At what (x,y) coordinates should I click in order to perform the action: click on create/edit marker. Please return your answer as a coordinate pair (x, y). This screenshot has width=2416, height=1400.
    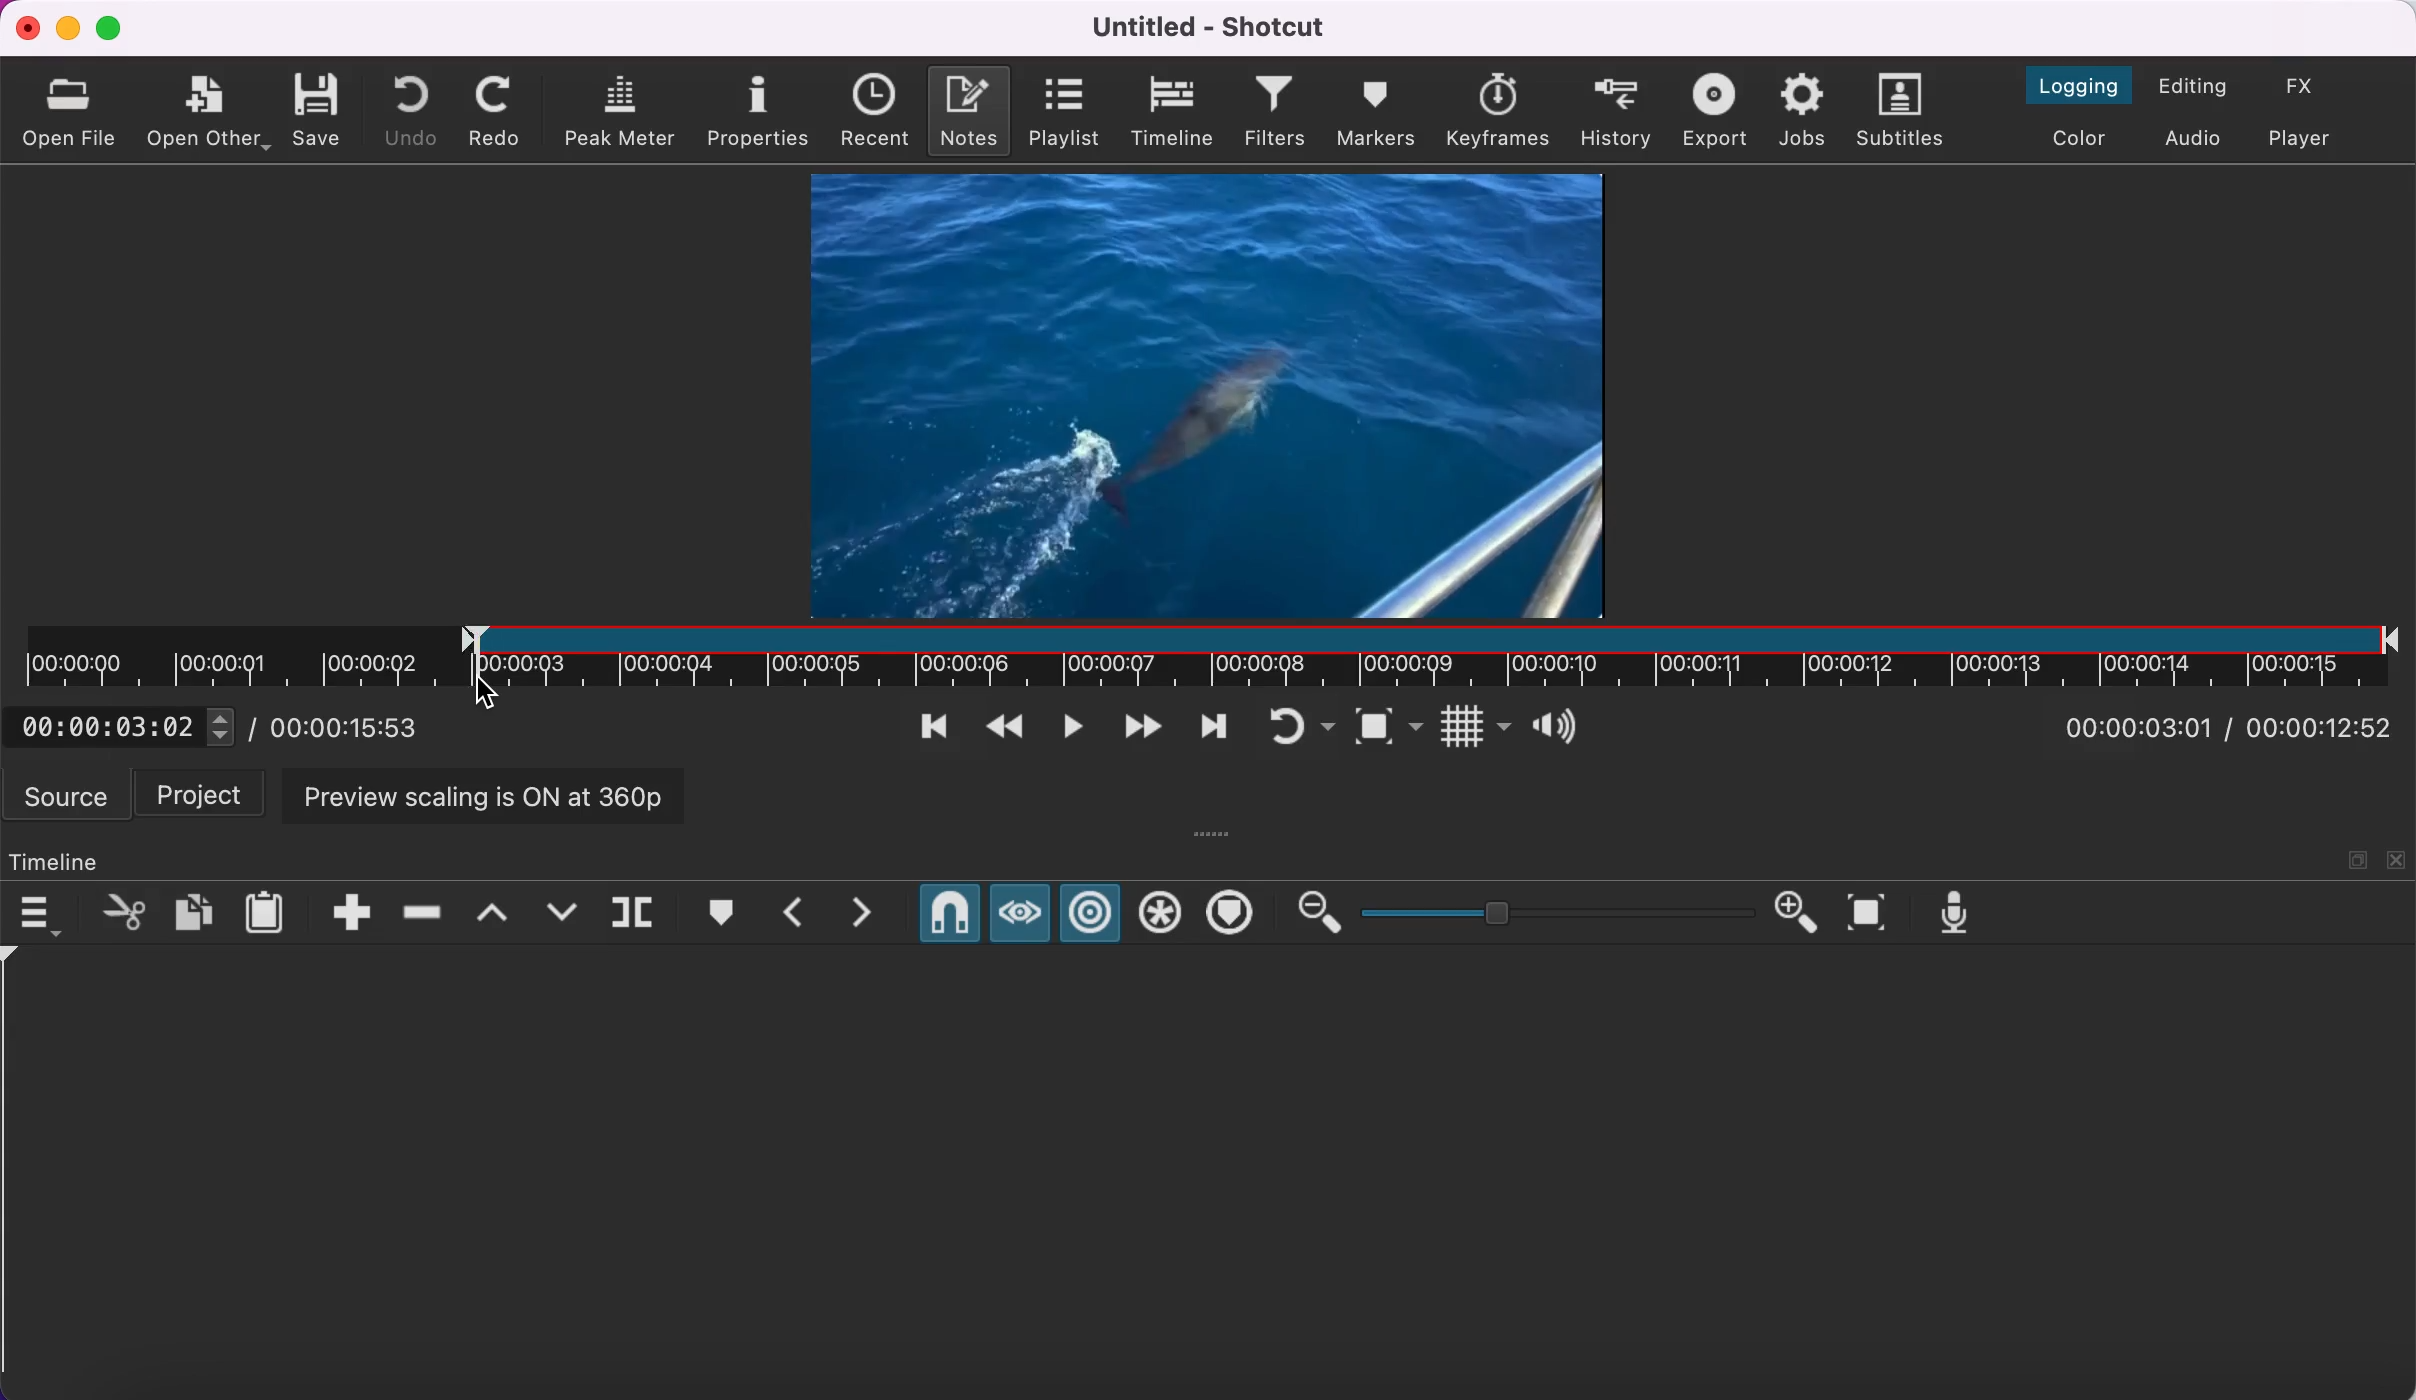
    Looking at the image, I should click on (719, 908).